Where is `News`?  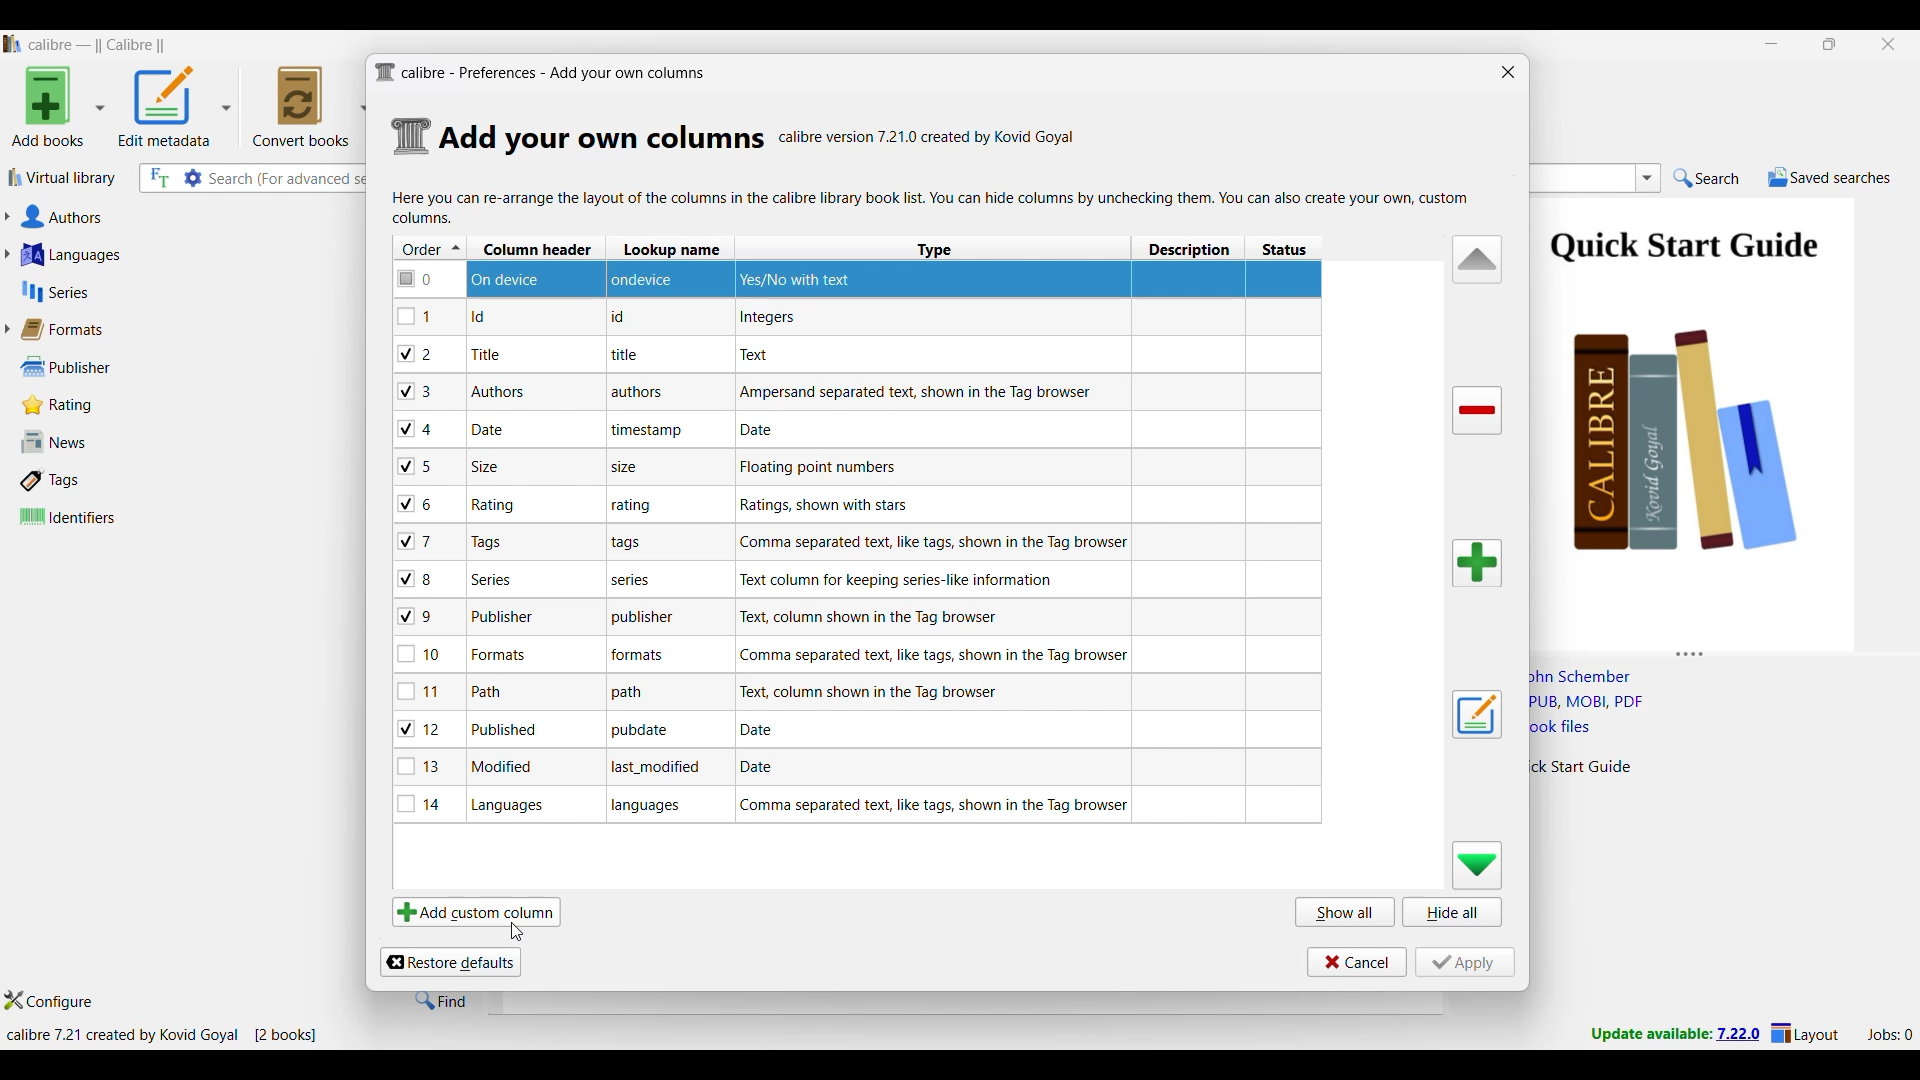 News is located at coordinates (93, 442).